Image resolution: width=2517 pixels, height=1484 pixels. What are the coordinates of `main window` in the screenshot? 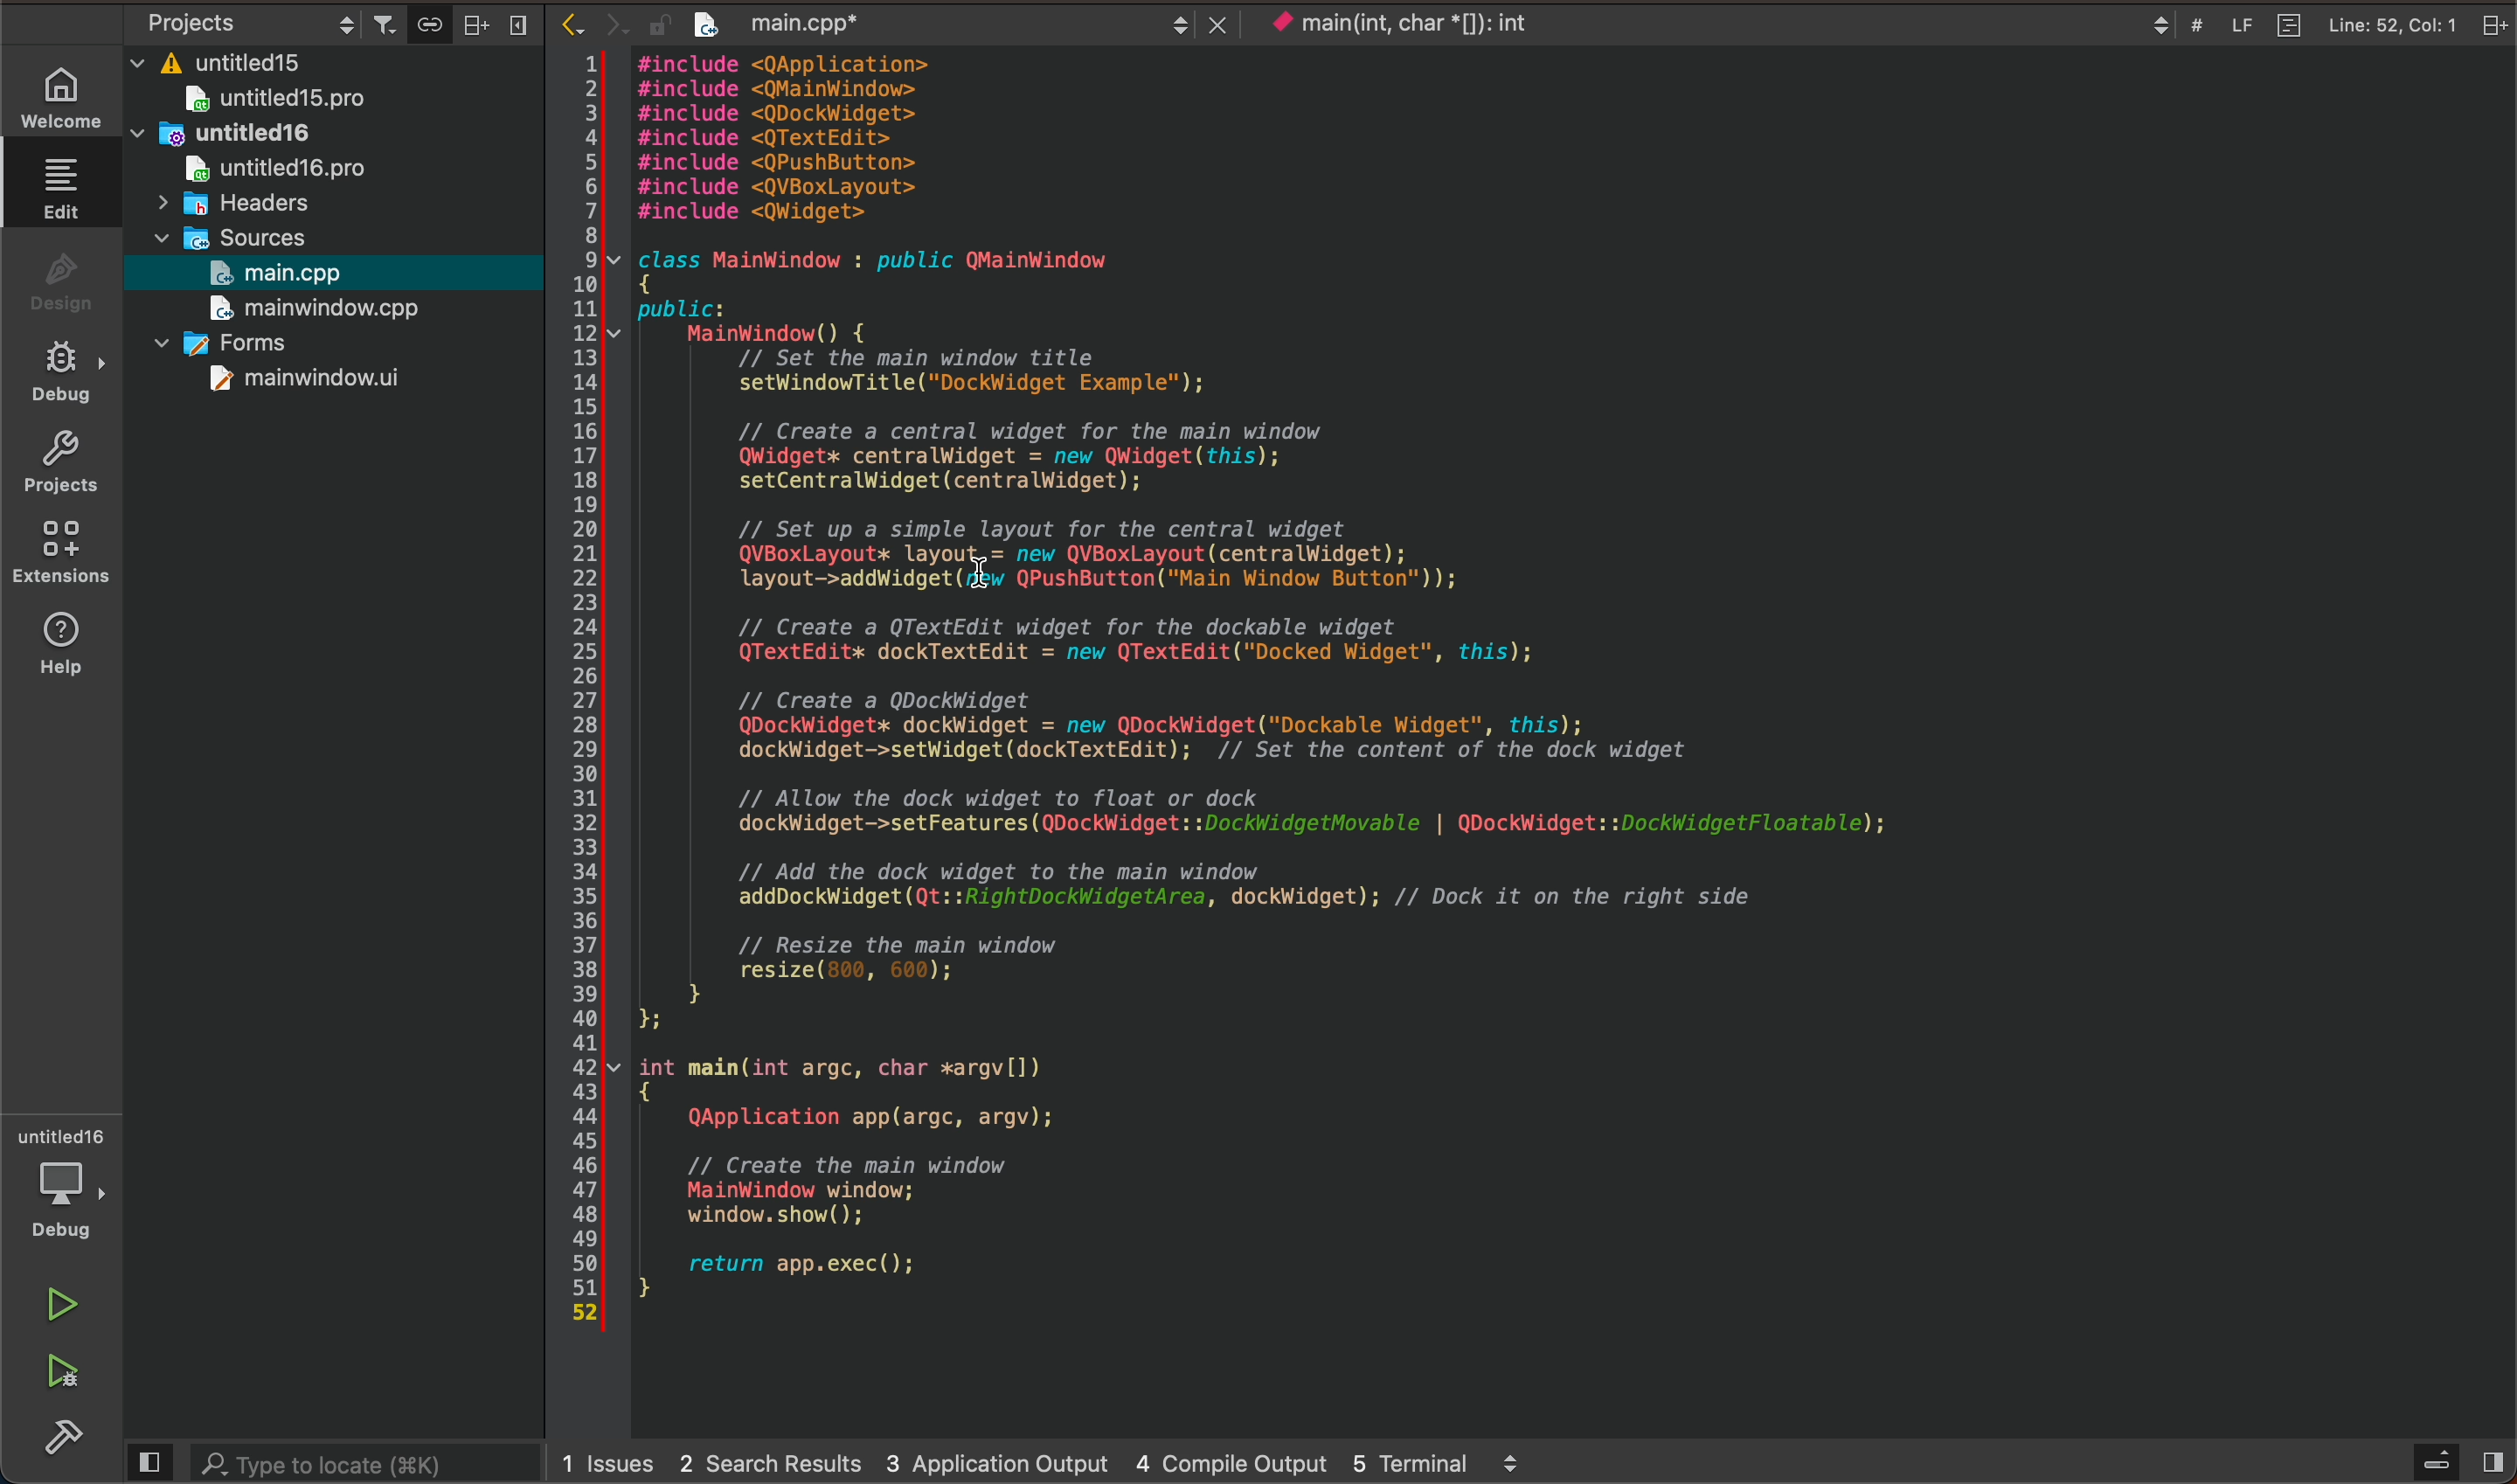 It's located at (328, 307).